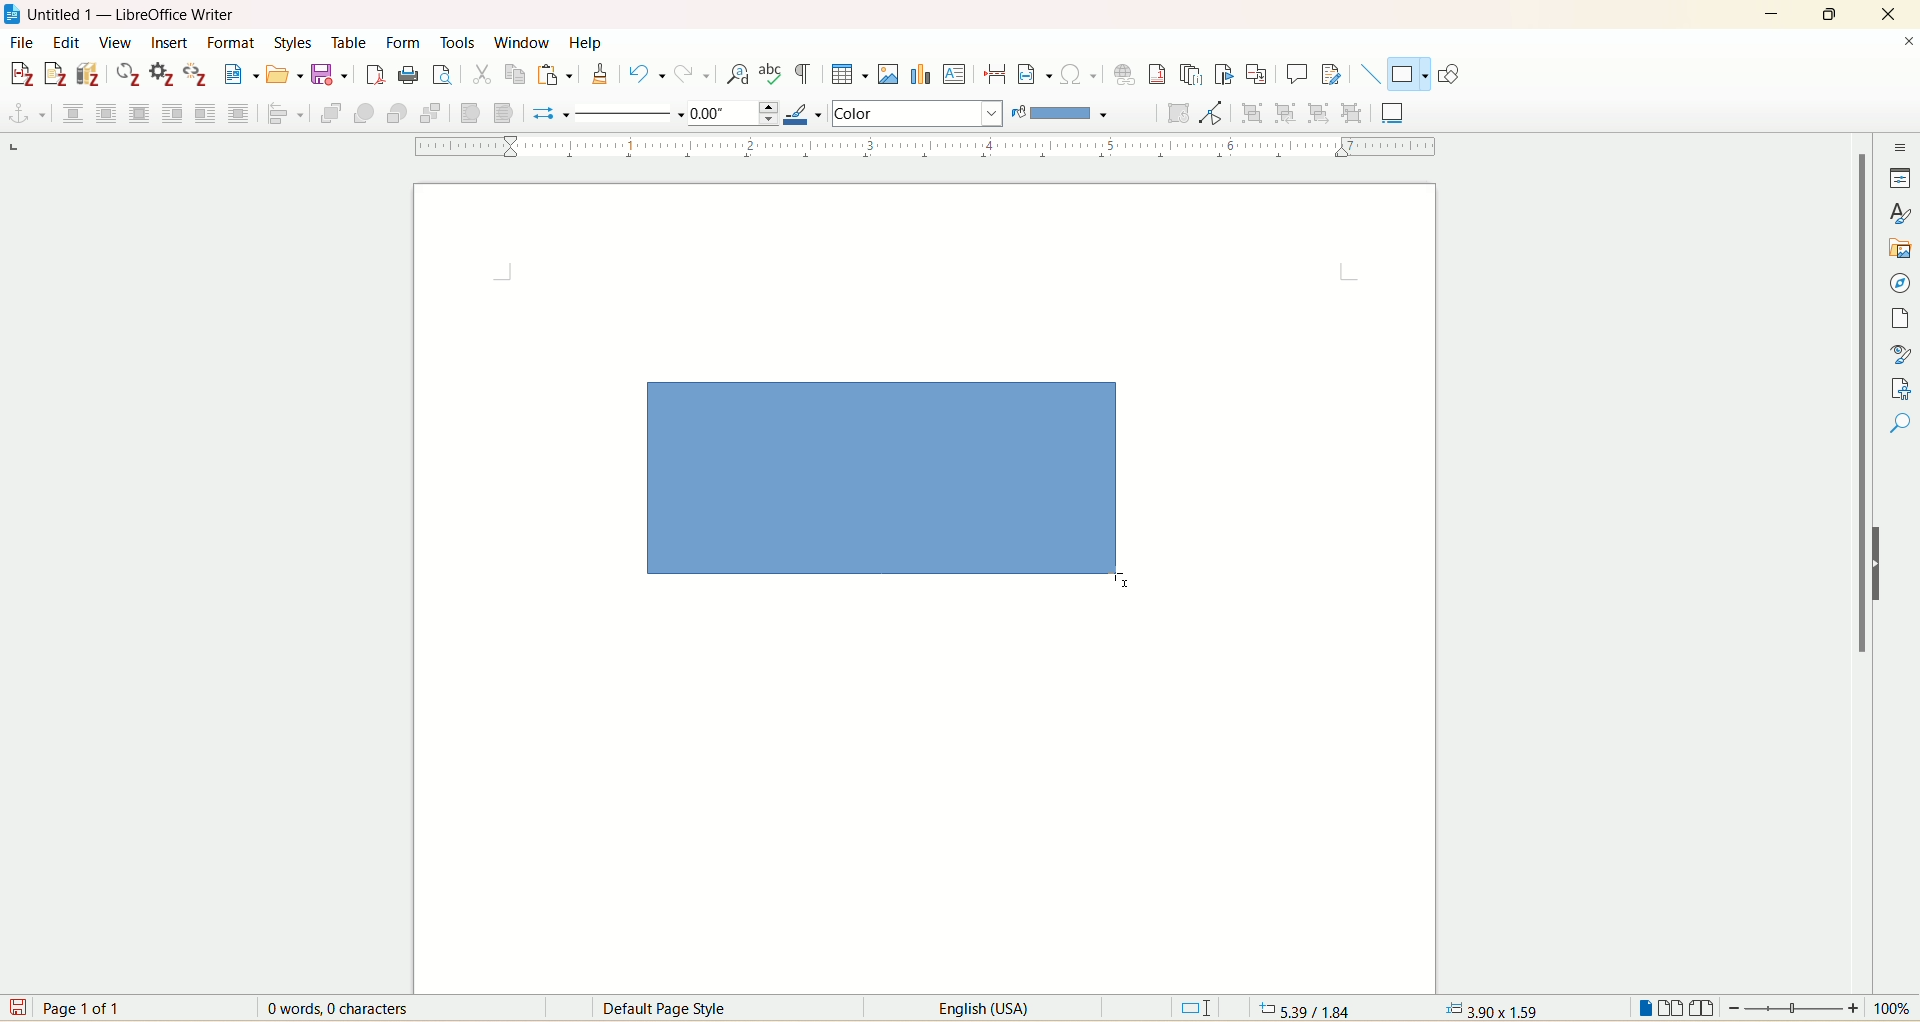 This screenshot has width=1920, height=1022. Describe the element at coordinates (1645, 1007) in the screenshot. I see `single page view` at that location.